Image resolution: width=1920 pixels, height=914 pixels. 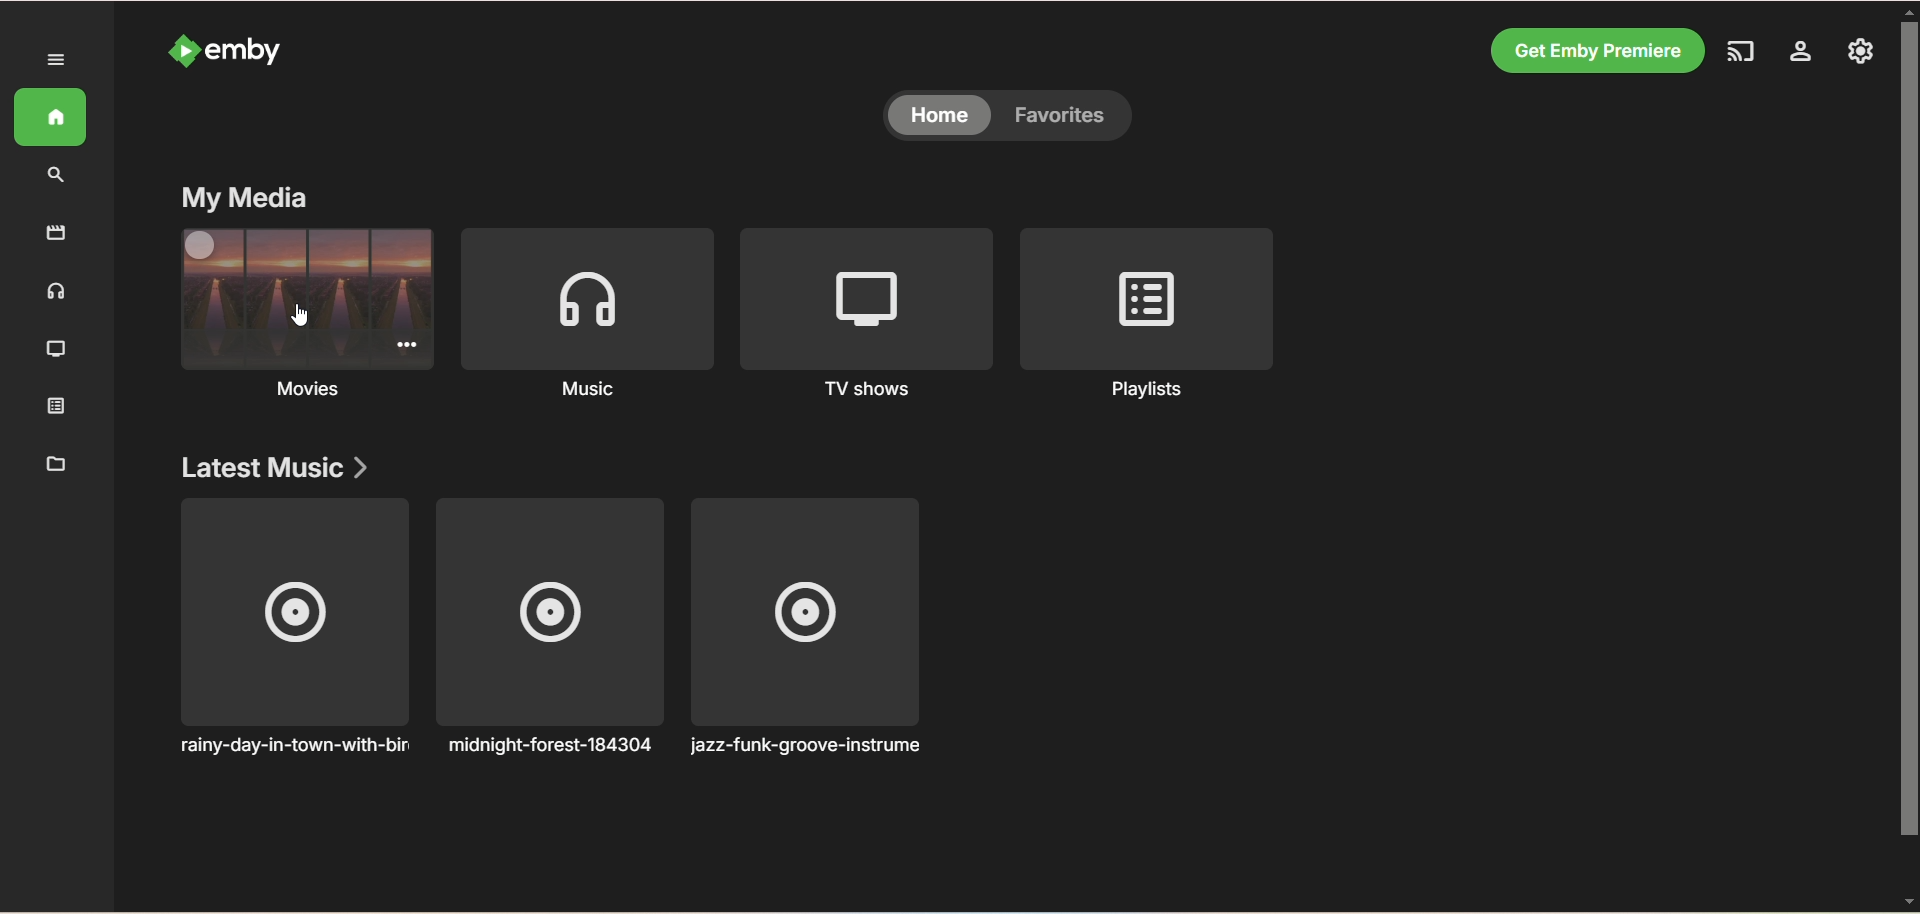 What do you see at coordinates (52, 59) in the screenshot?
I see `expand` at bounding box center [52, 59].